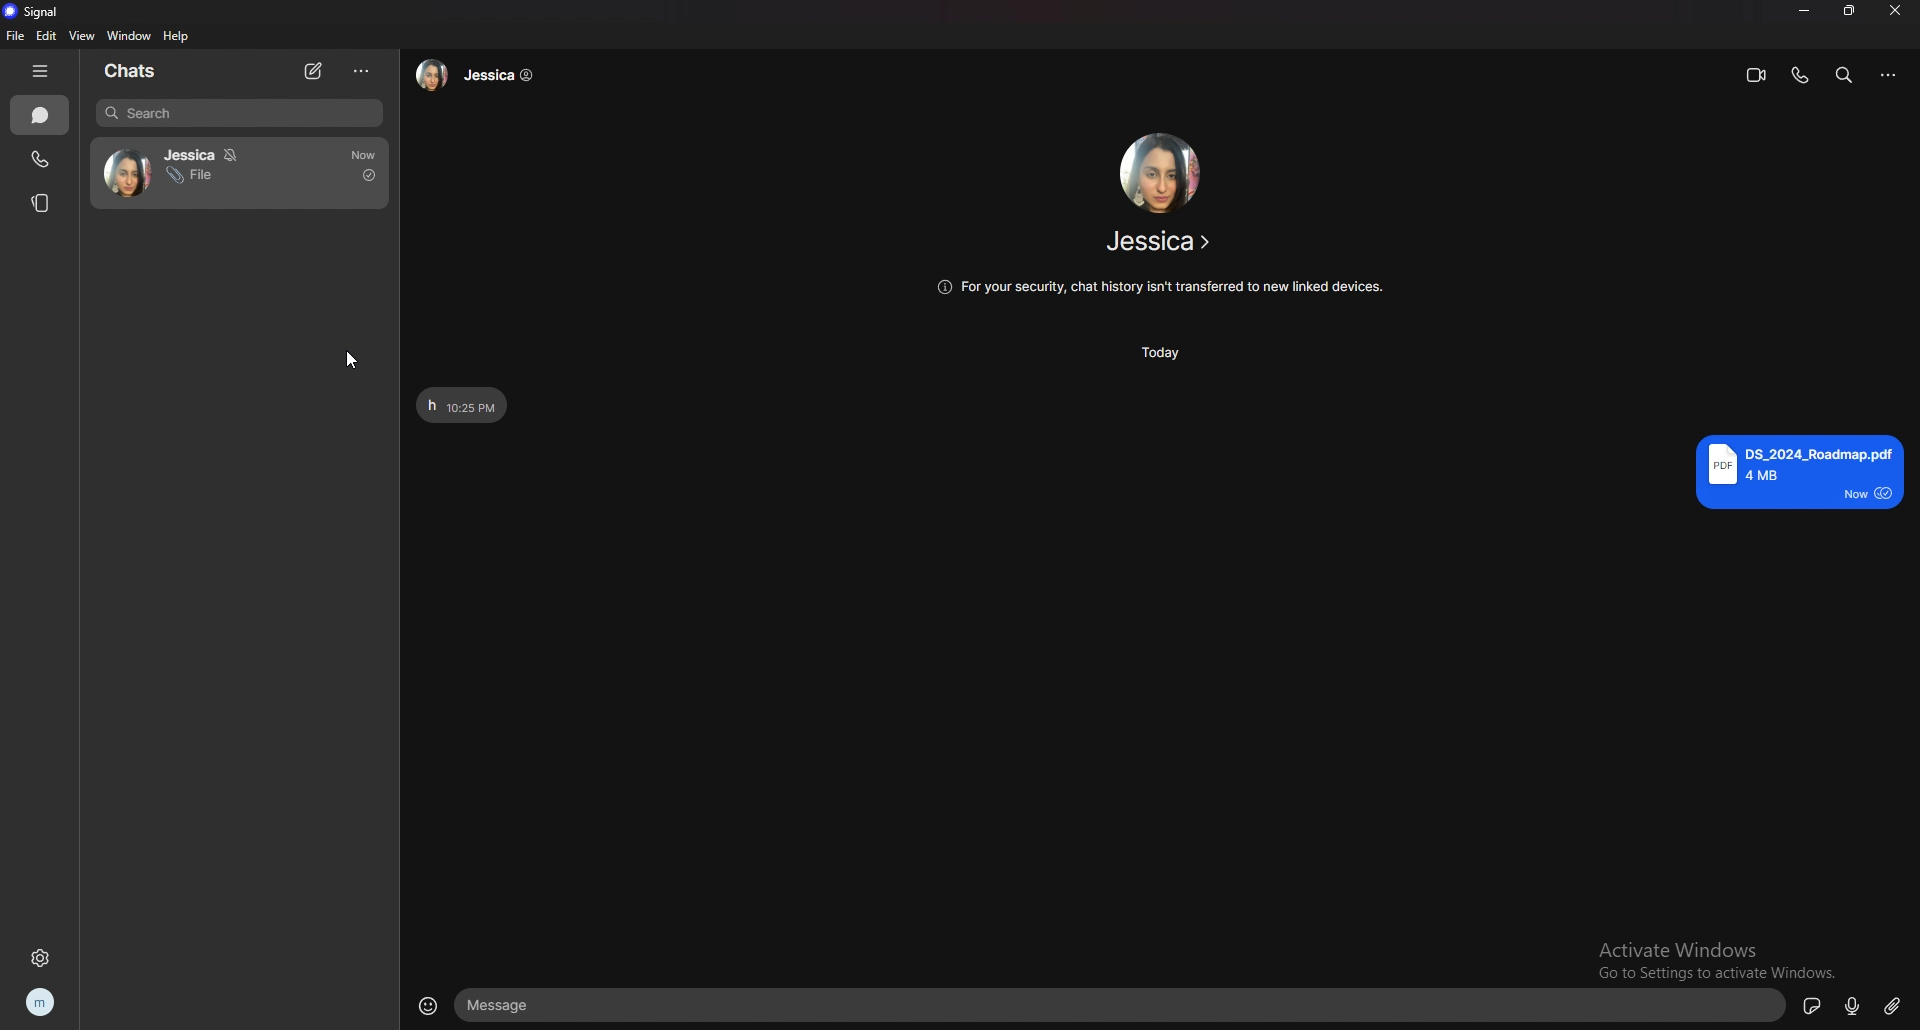  Describe the element at coordinates (1812, 1004) in the screenshot. I see `sticker` at that location.